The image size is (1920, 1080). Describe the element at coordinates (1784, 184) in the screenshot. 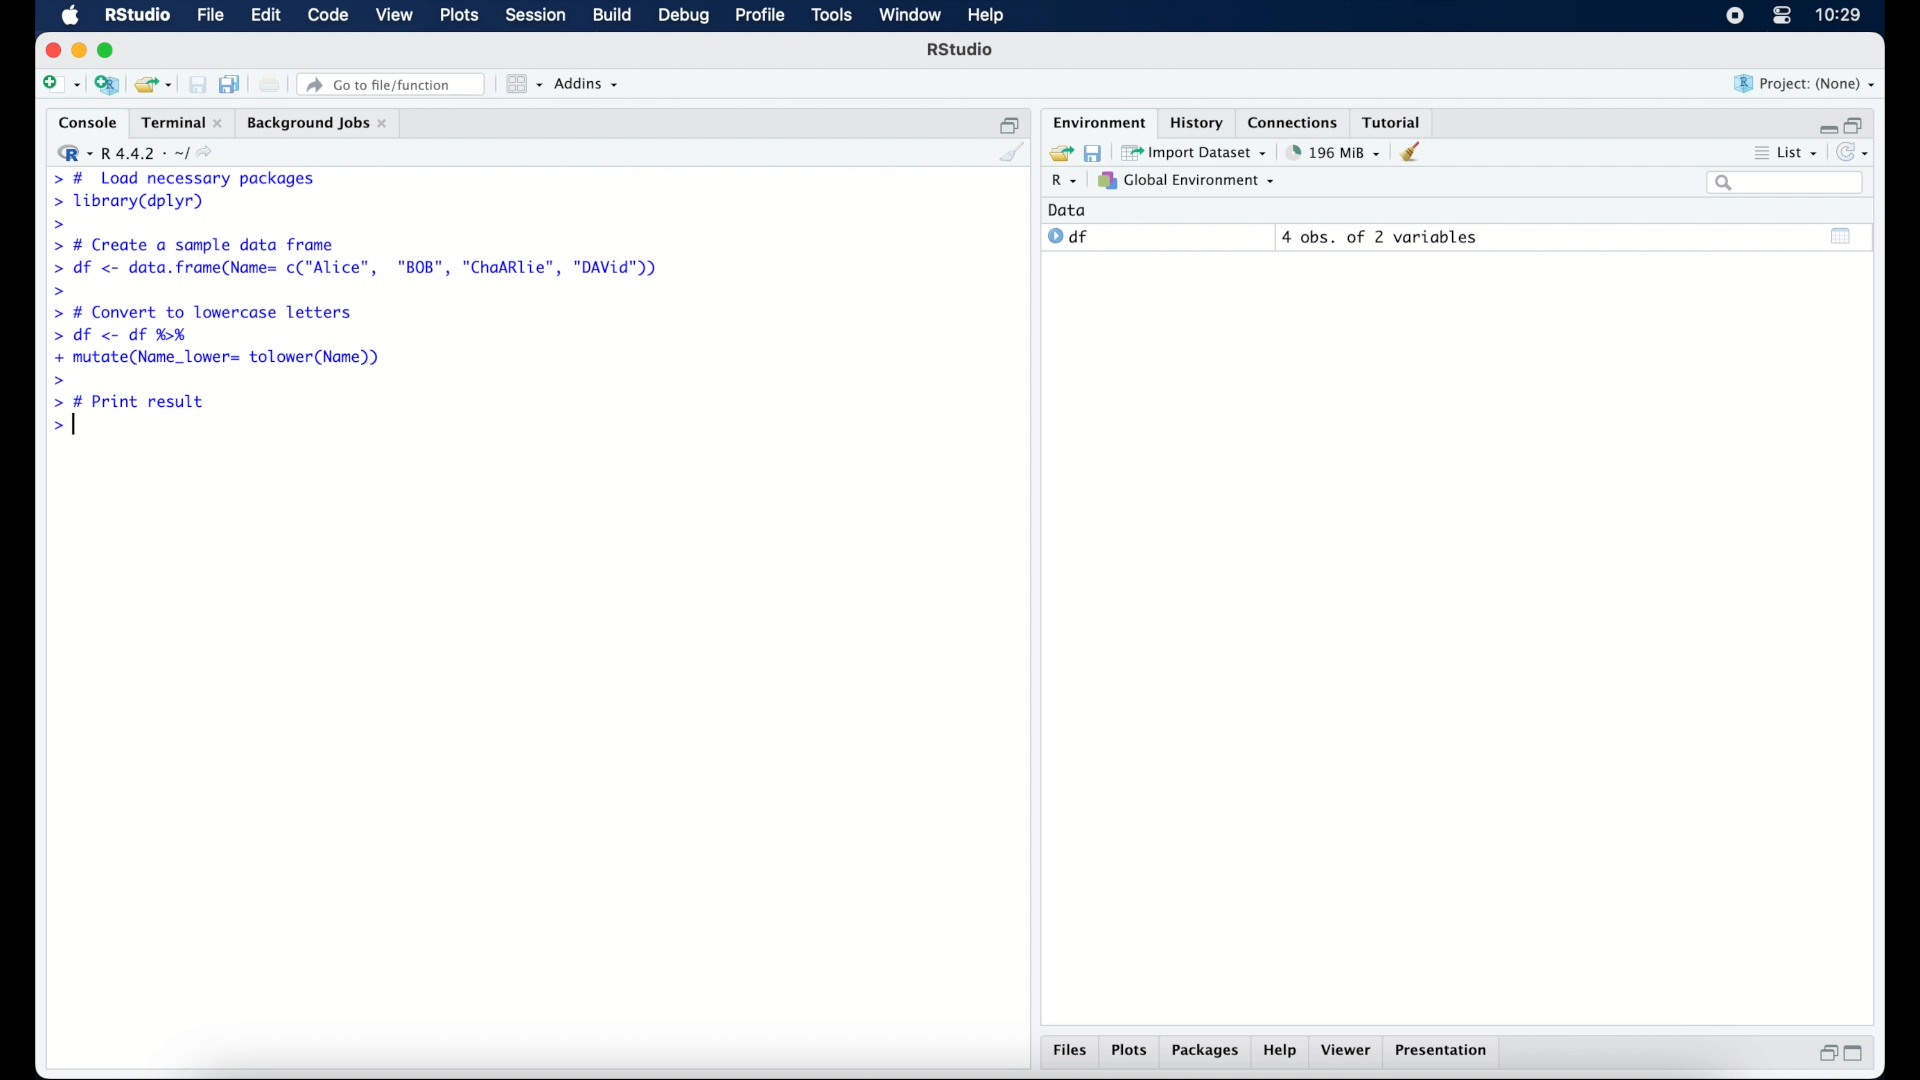

I see `search bar` at that location.